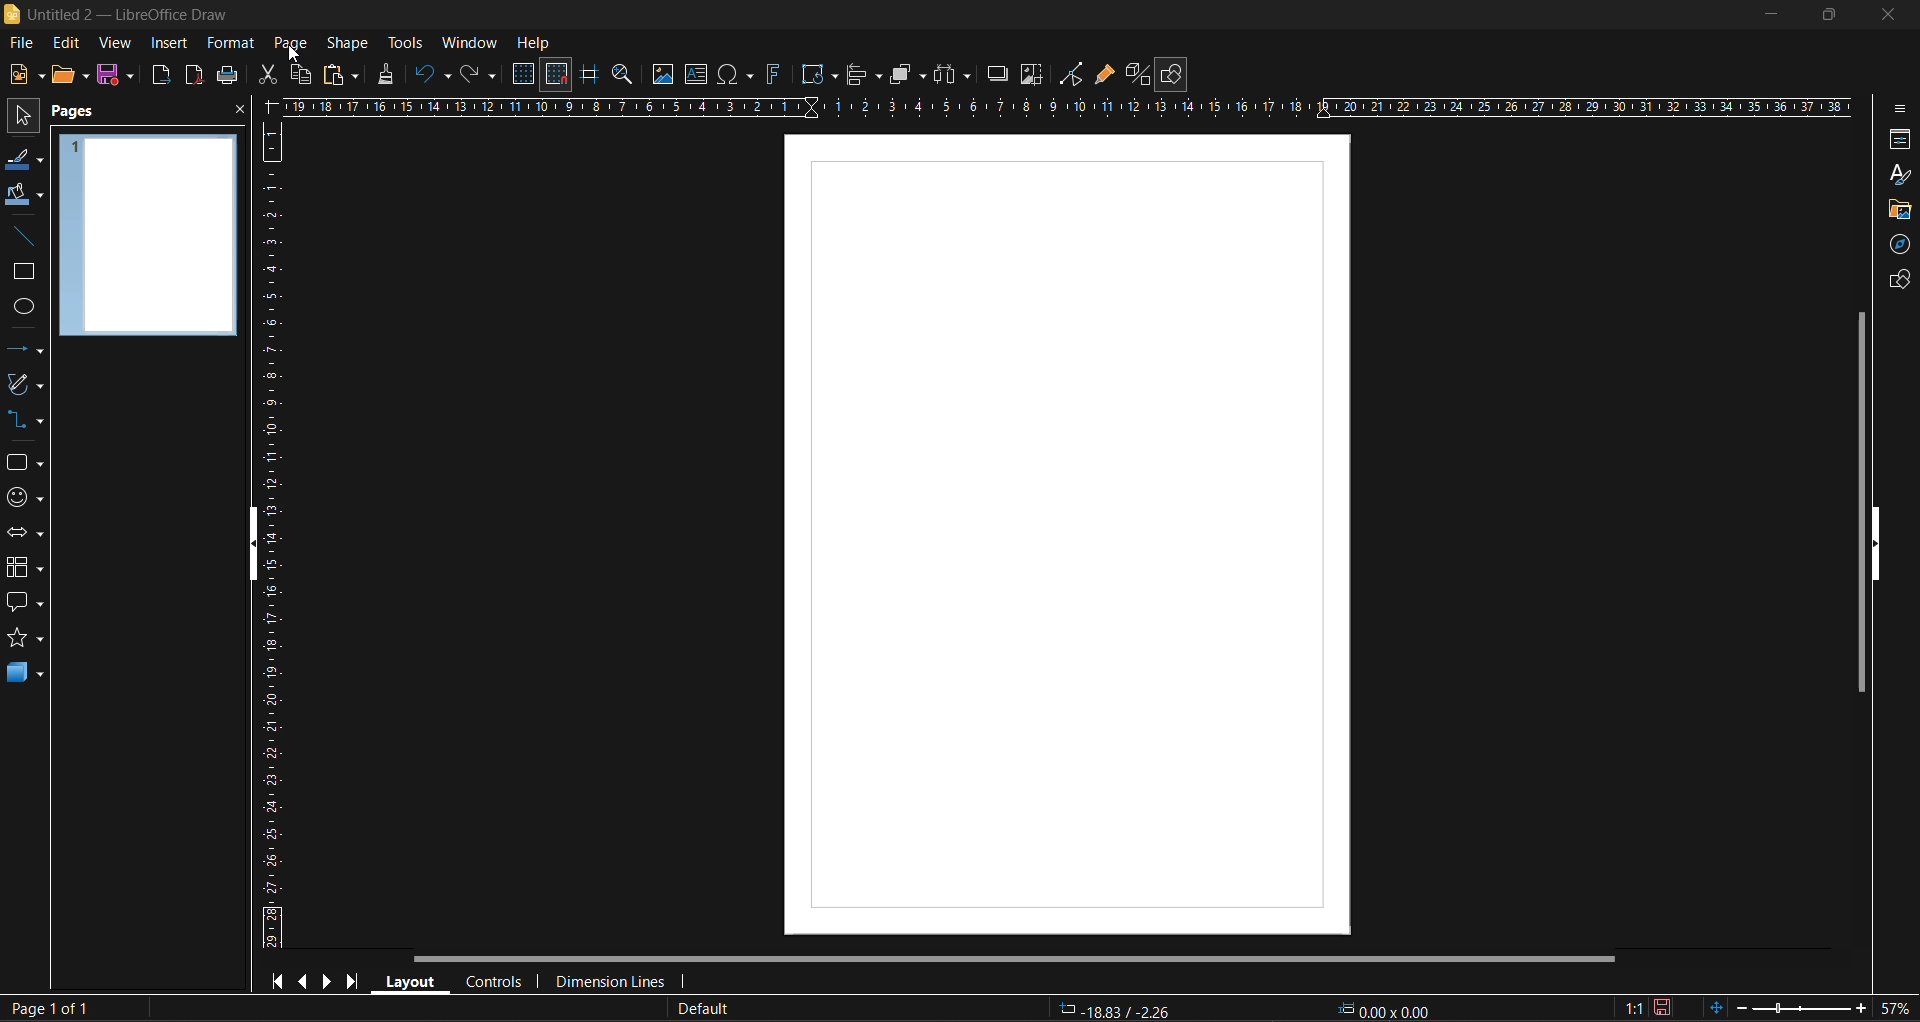  I want to click on vertical scroll bar, so click(1854, 502).